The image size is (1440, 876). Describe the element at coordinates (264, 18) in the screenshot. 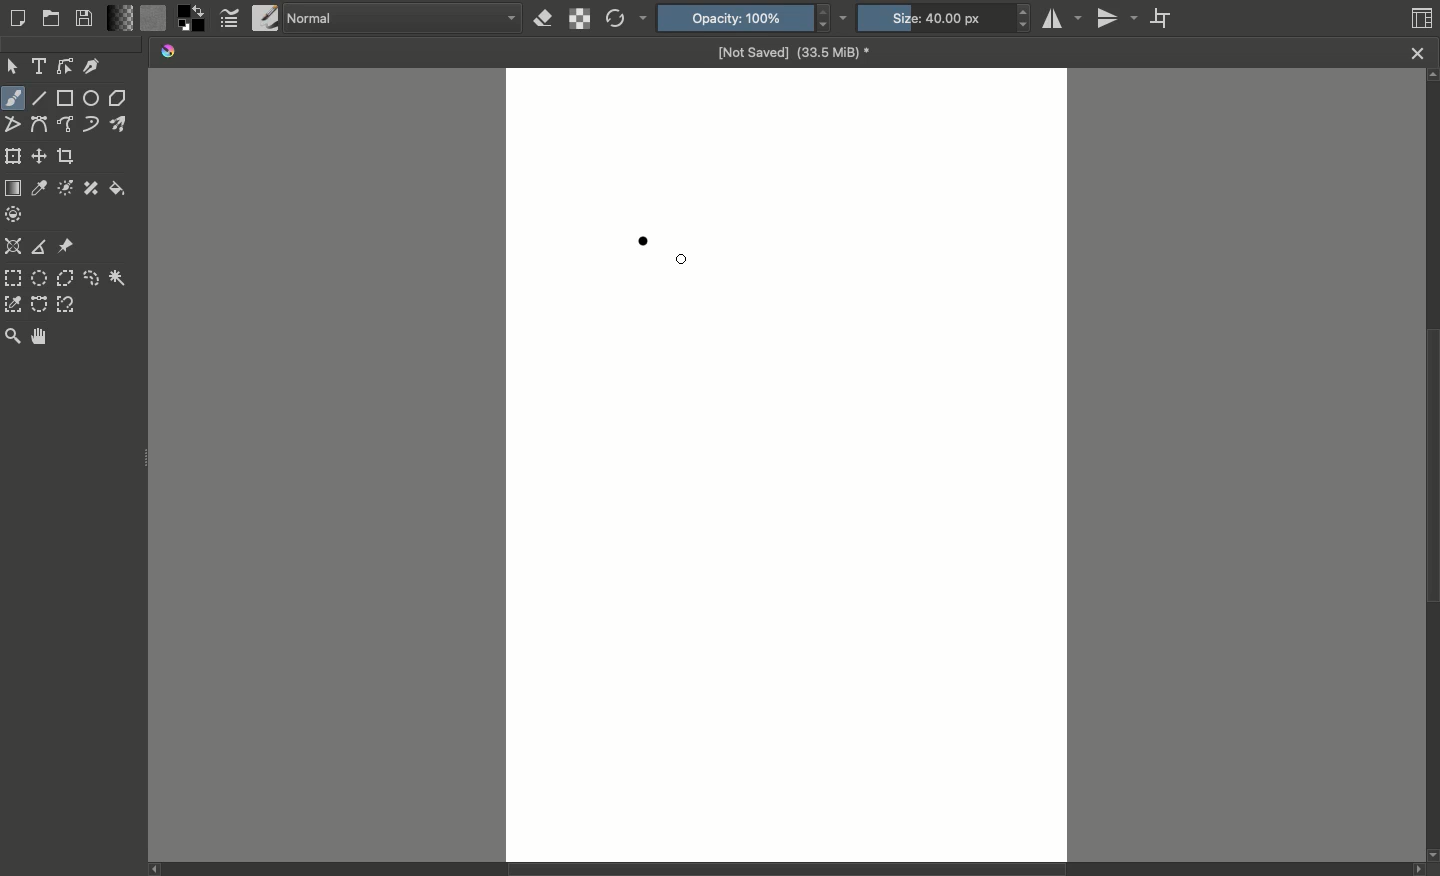

I see `Choose brush preset` at that location.